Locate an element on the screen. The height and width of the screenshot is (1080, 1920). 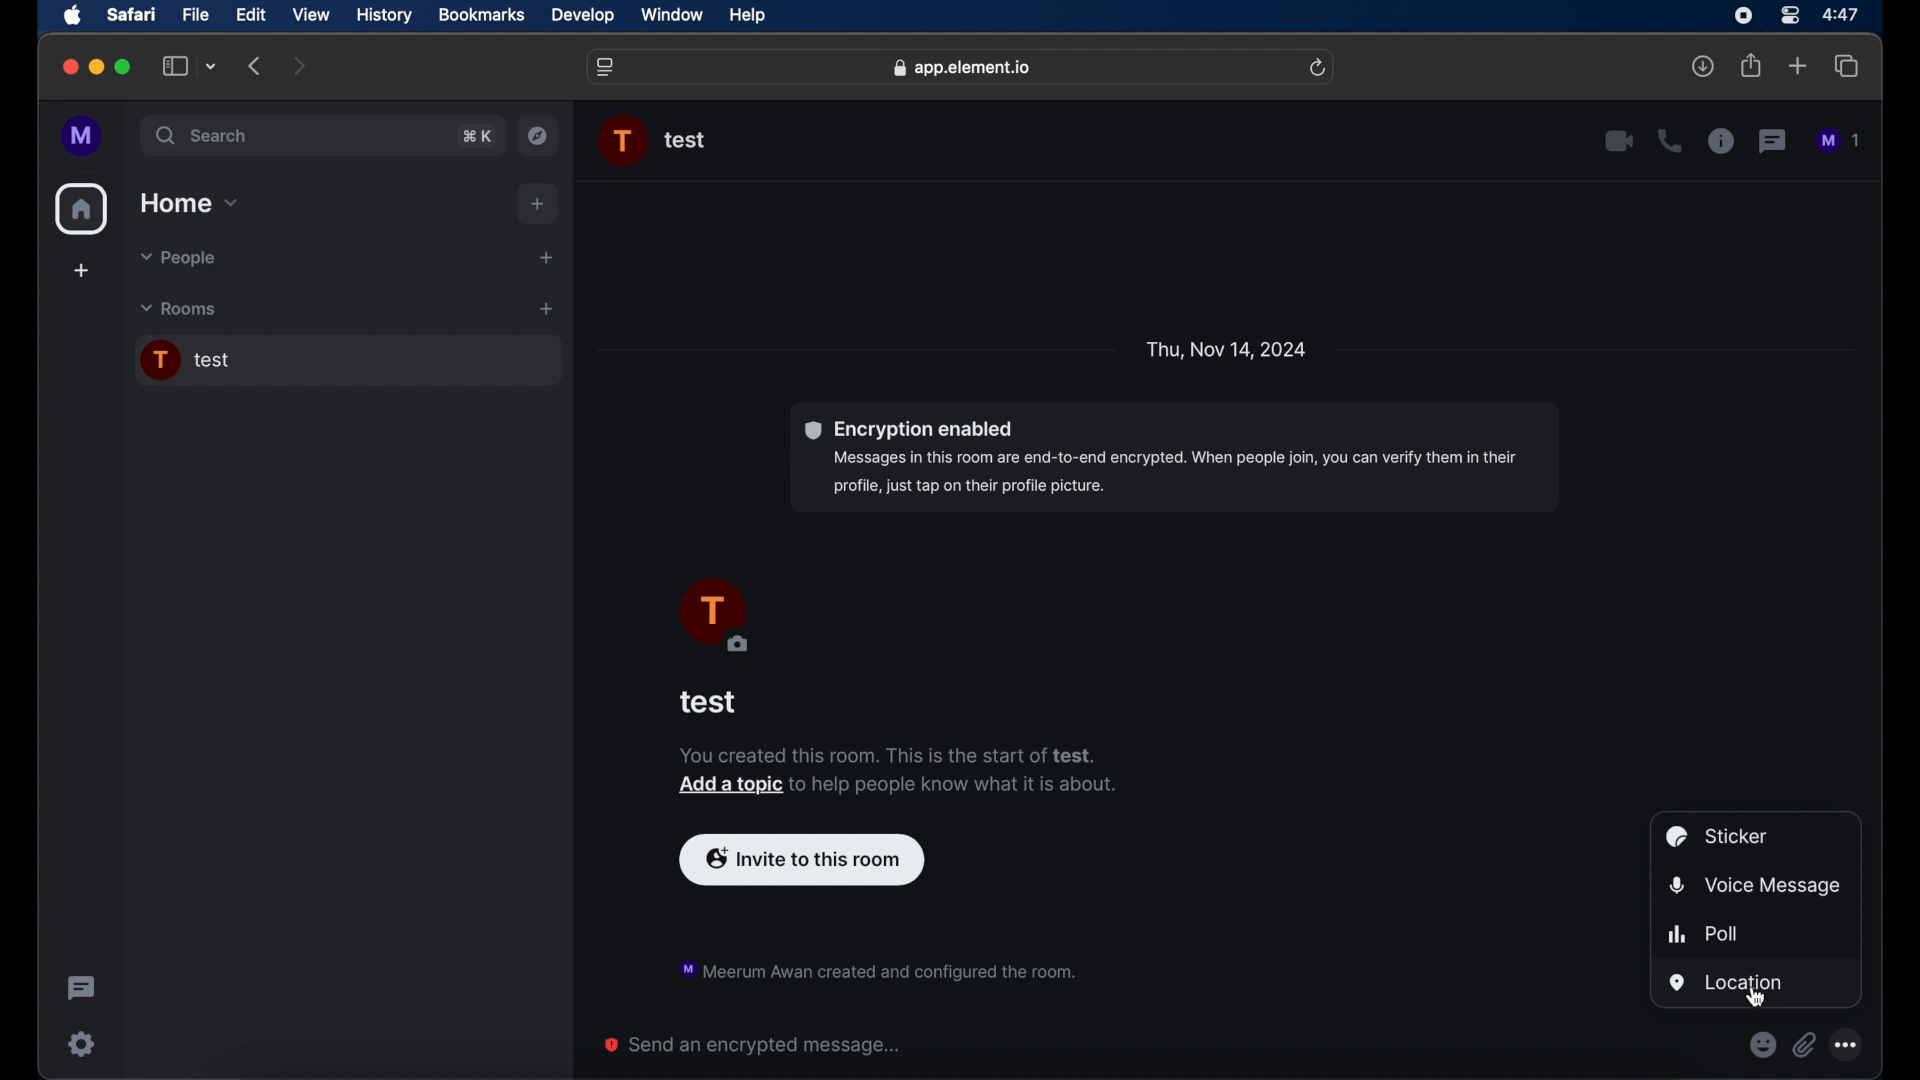
home is located at coordinates (82, 209).